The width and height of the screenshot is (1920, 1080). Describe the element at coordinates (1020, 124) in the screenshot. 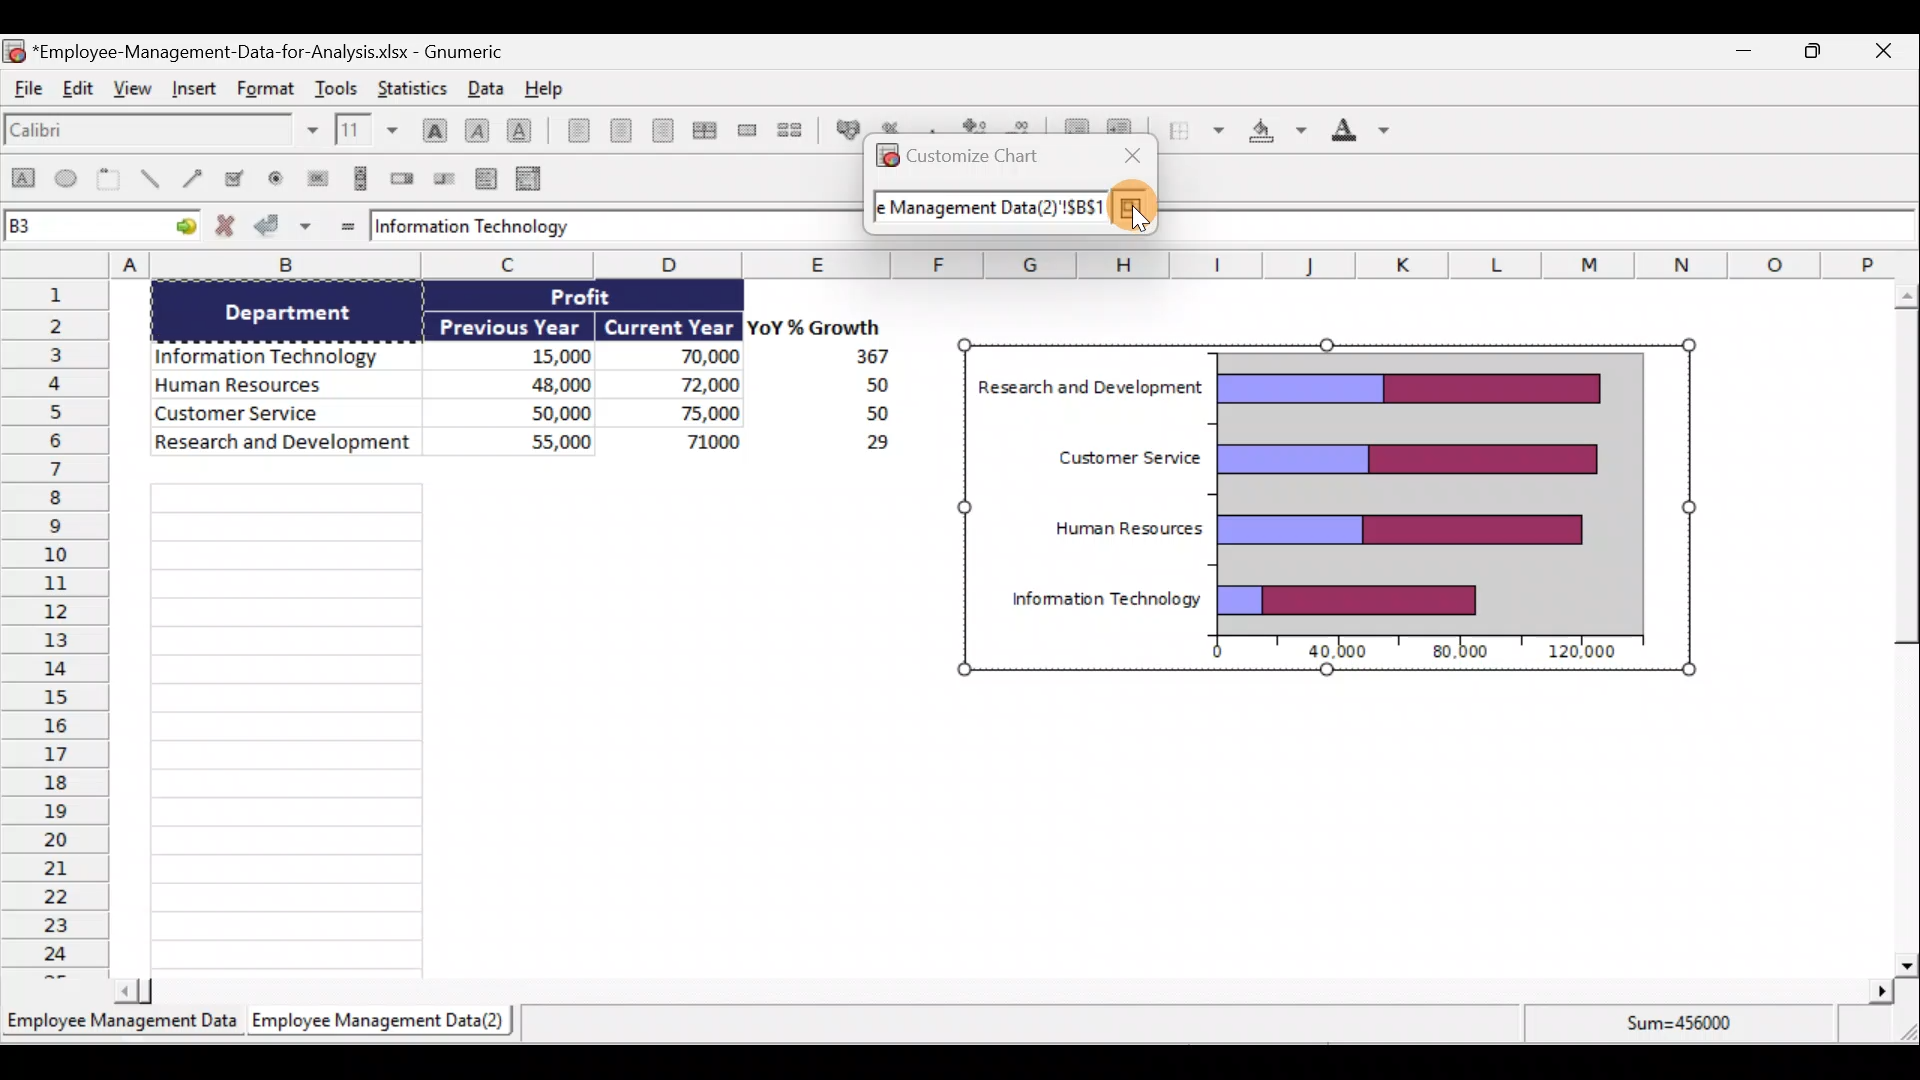

I see `Decrease decimals` at that location.